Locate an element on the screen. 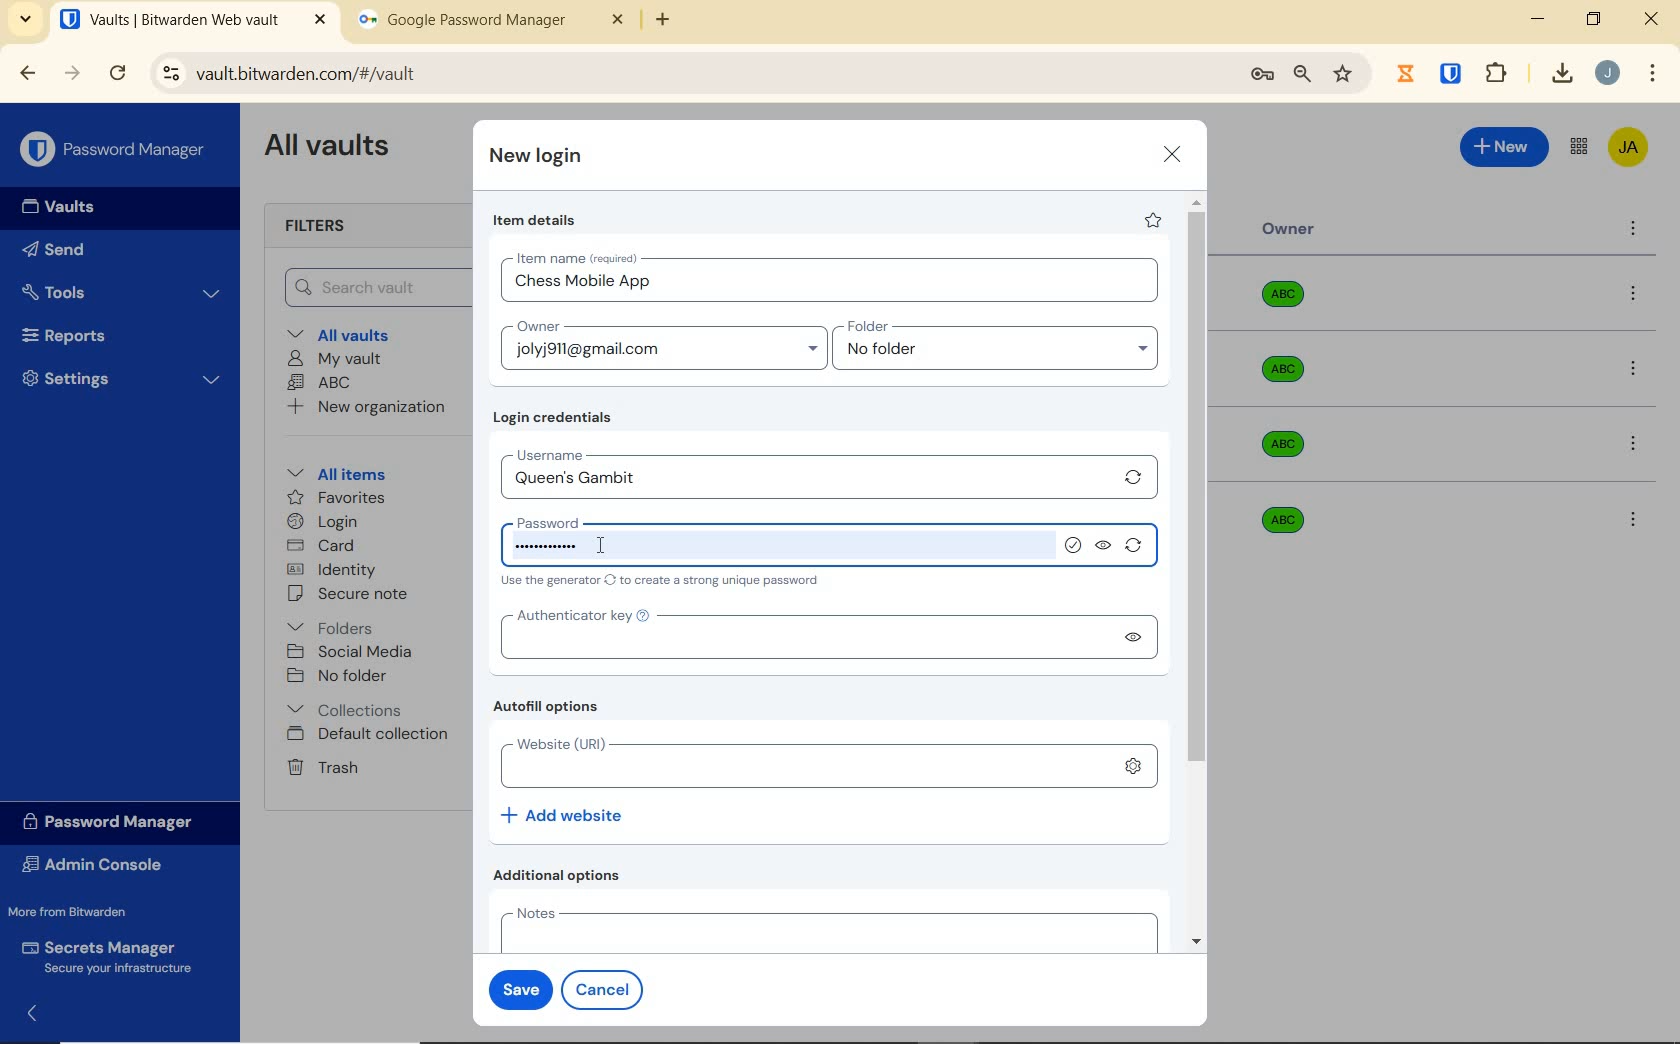  jolyj91@gmail.com is located at coordinates (667, 353).